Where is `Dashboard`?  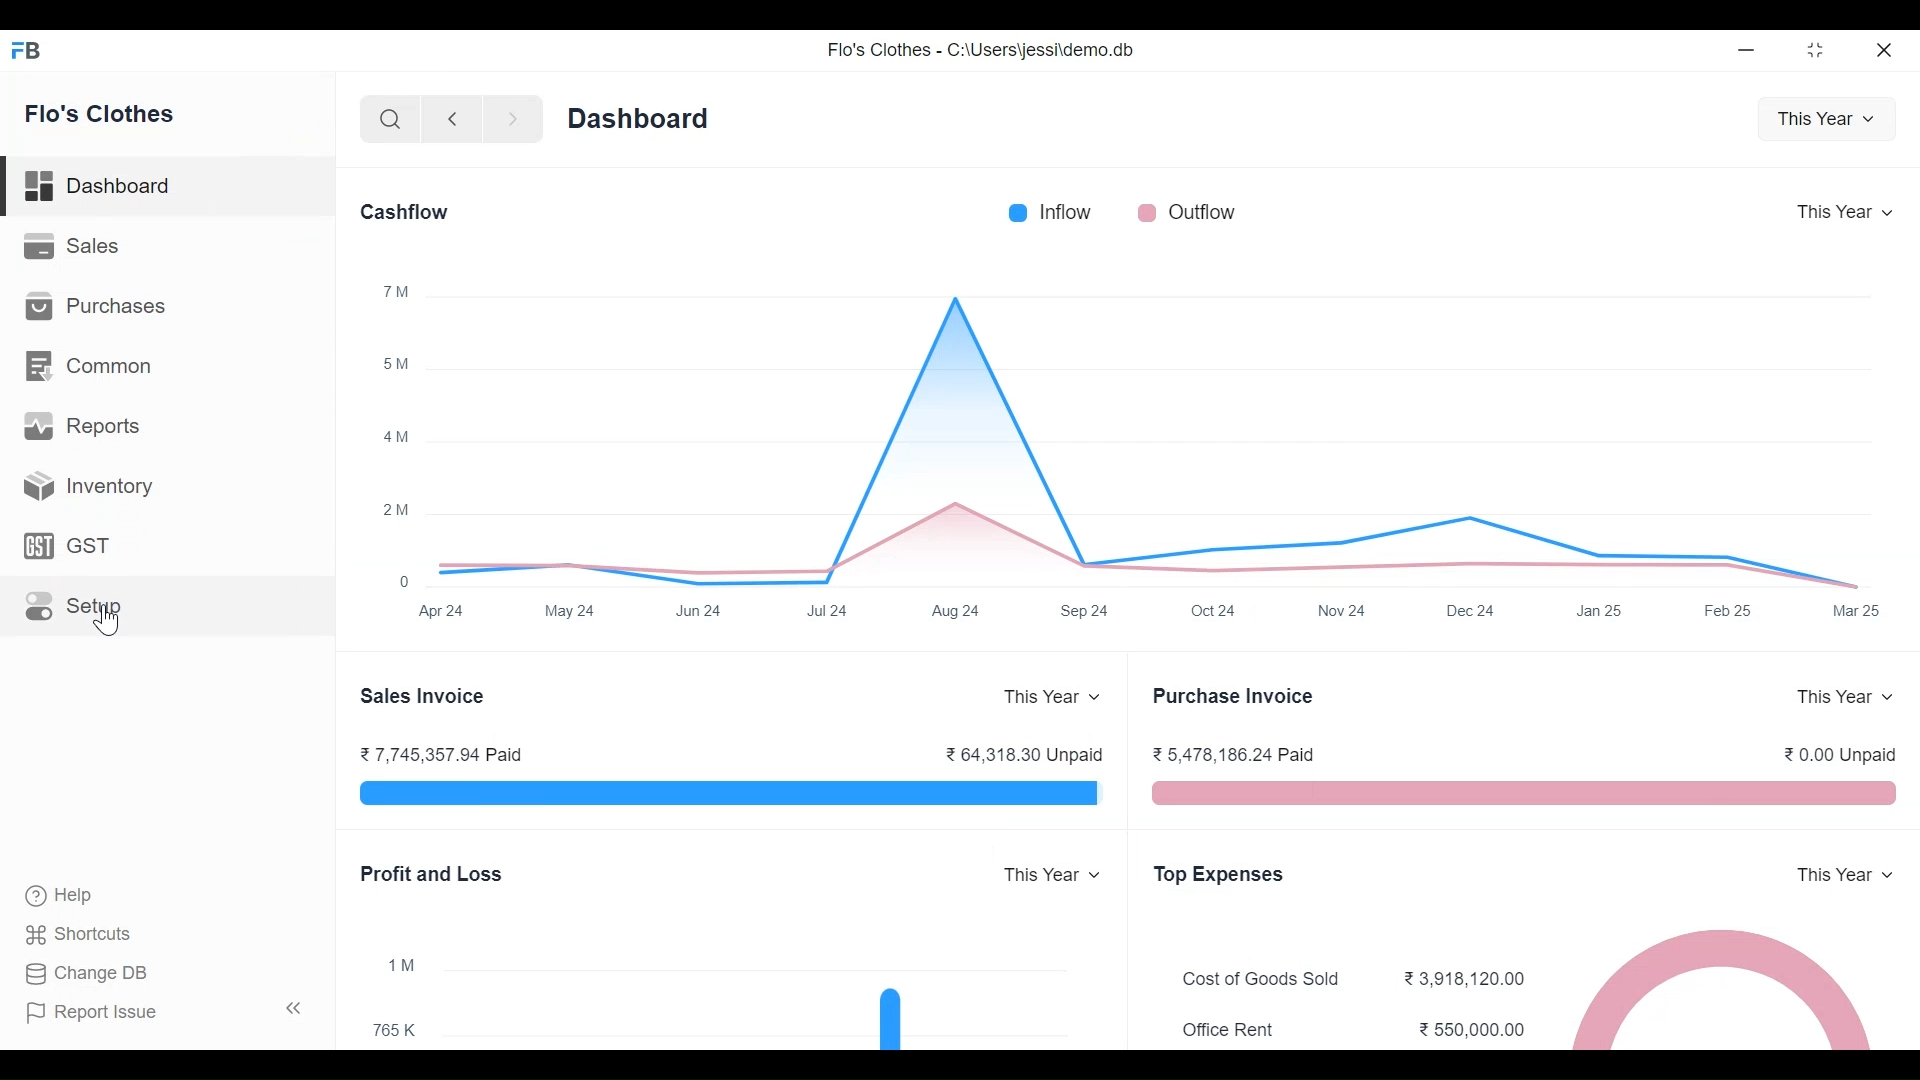 Dashboard is located at coordinates (646, 127).